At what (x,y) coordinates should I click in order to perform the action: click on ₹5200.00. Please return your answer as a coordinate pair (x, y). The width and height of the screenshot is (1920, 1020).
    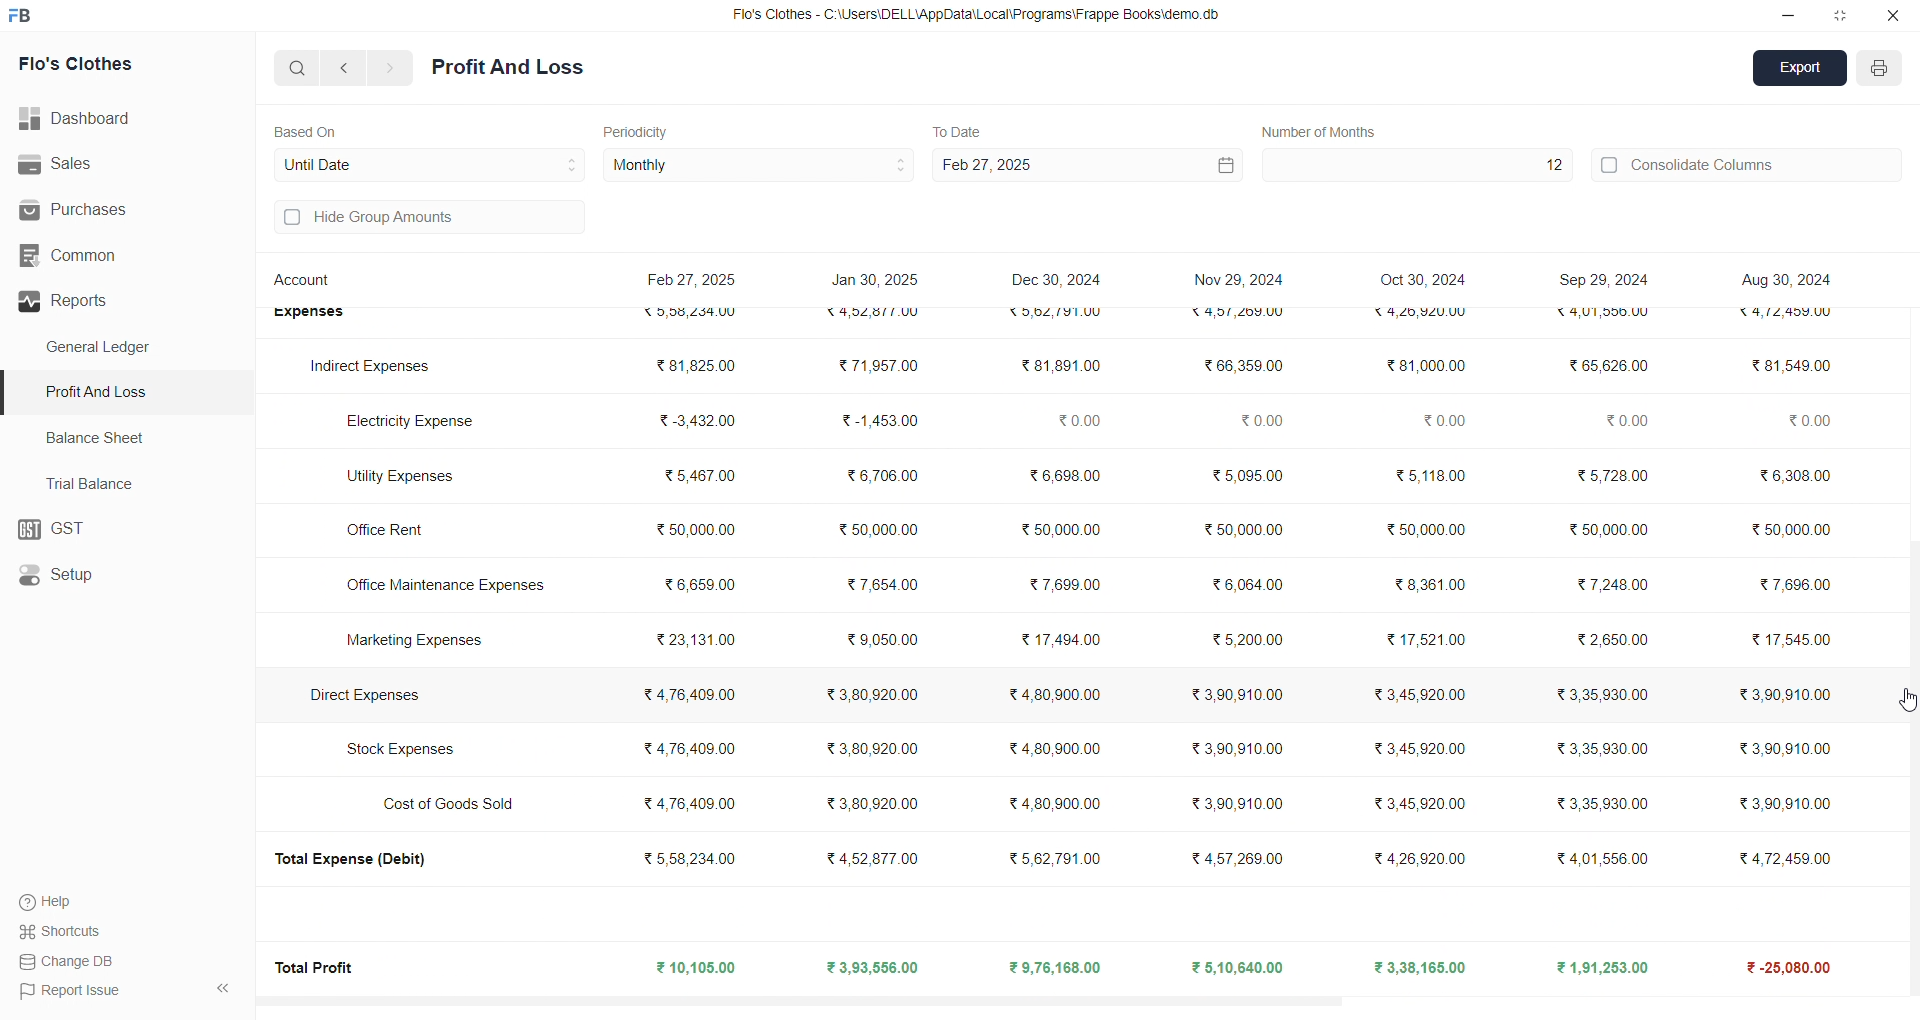
    Looking at the image, I should click on (1249, 639).